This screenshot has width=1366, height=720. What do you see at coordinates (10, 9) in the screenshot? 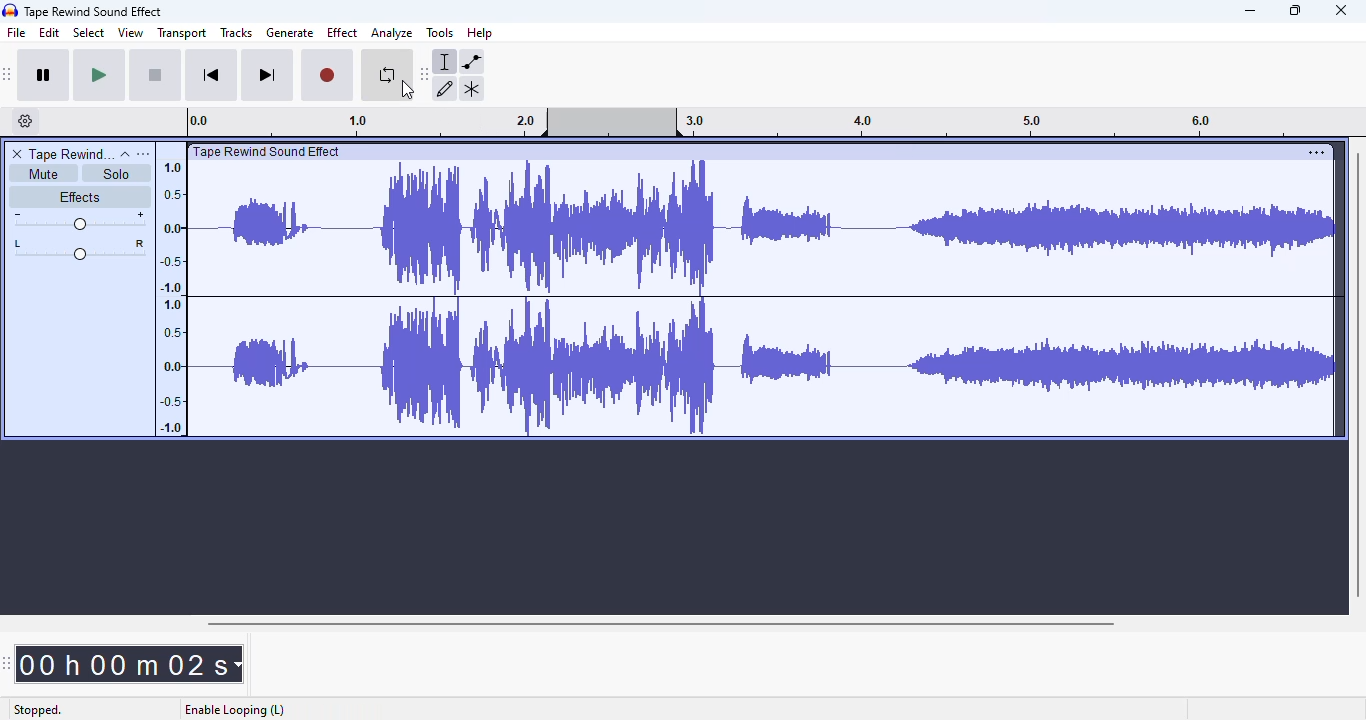
I see `logo` at bounding box center [10, 9].